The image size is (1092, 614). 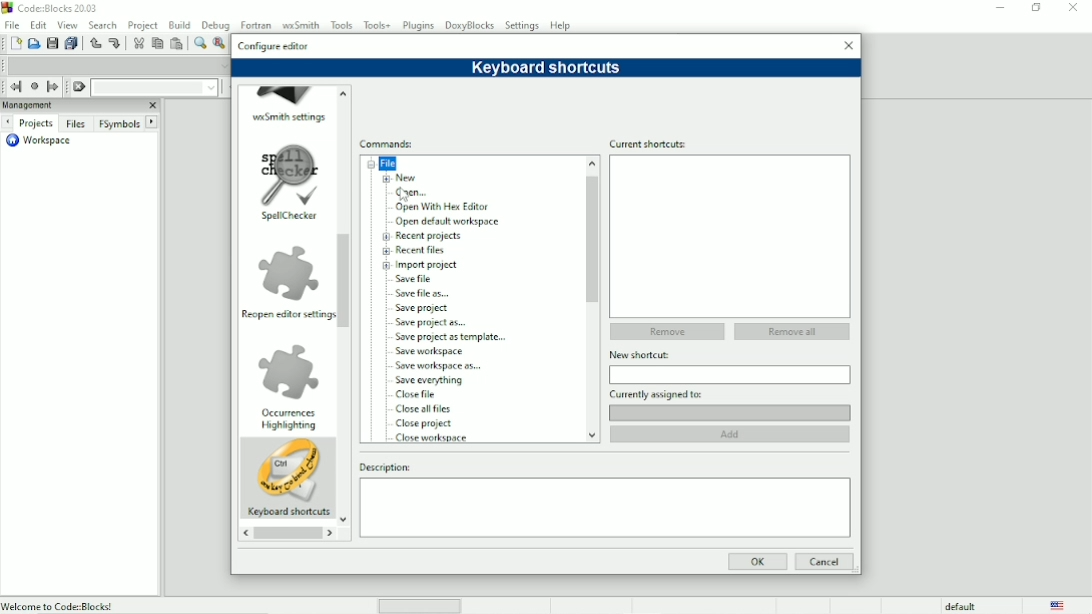 I want to click on Drop down, so click(x=210, y=88).